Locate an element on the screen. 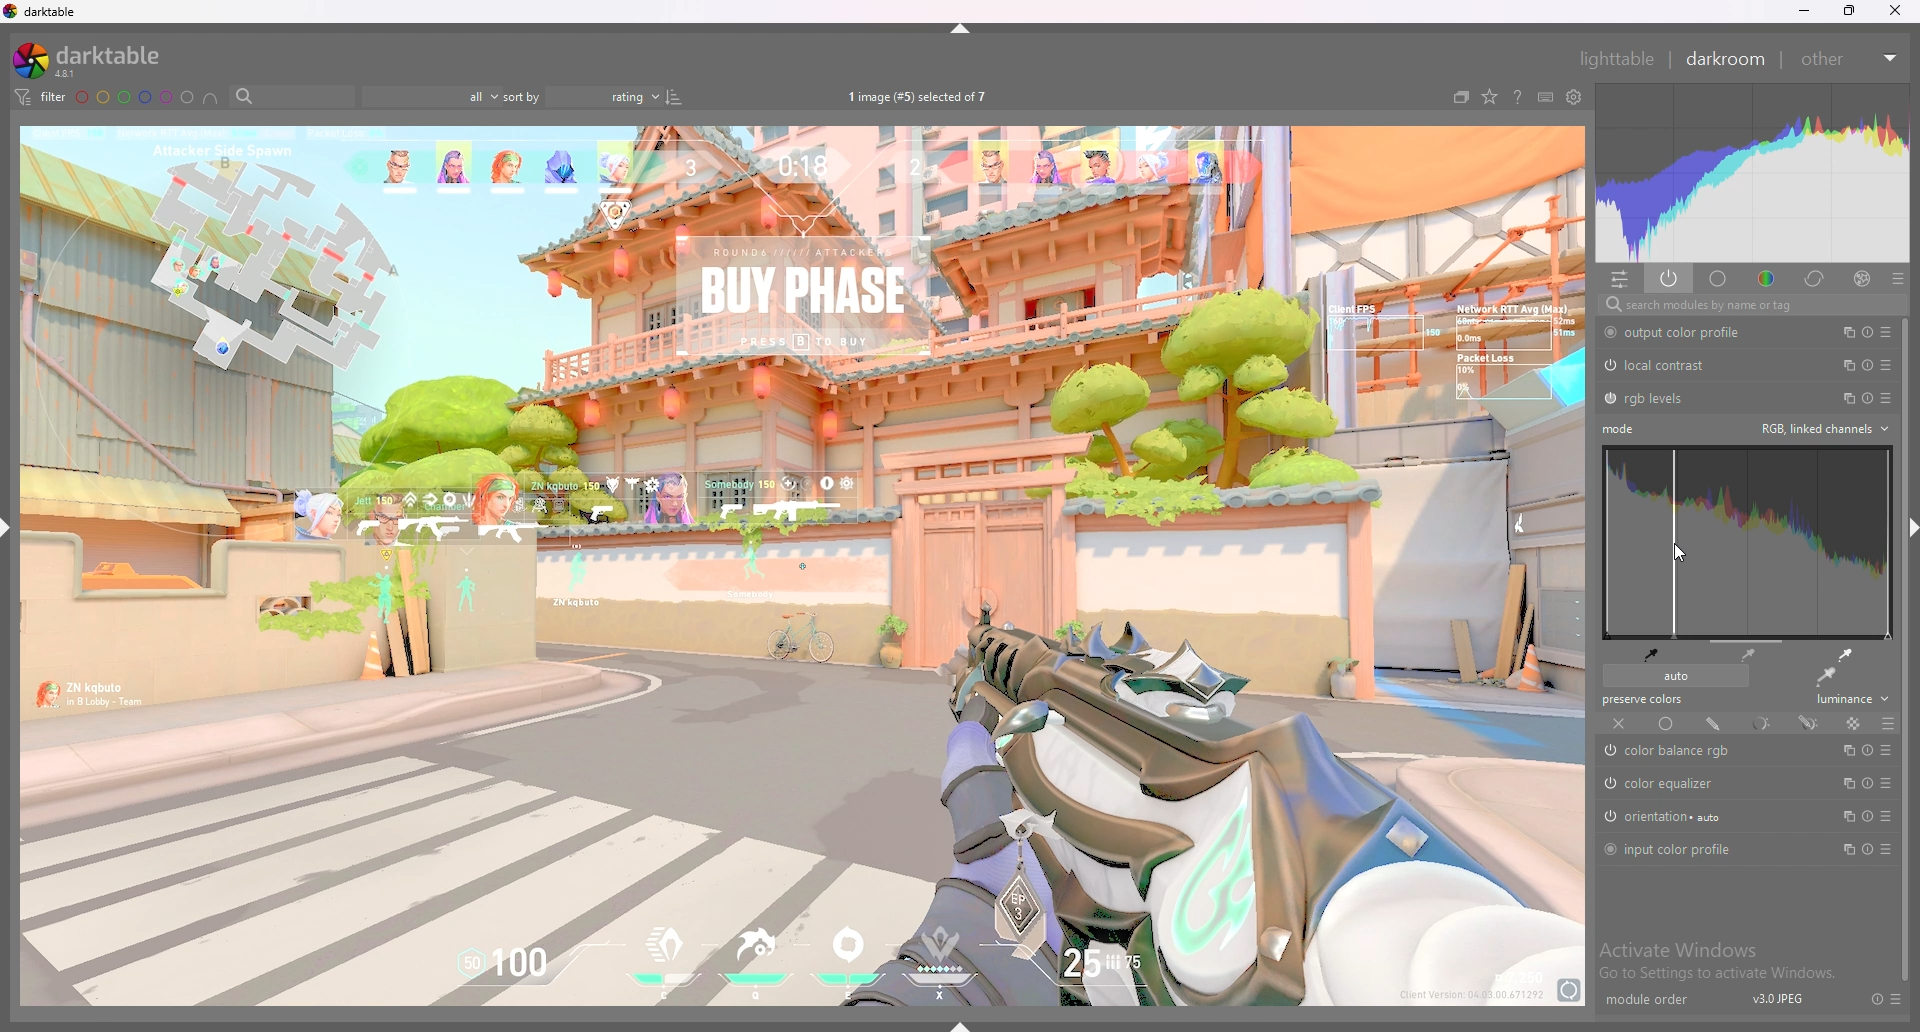 Image resolution: width=1920 pixels, height=1032 pixels. other is located at coordinates (1846, 59).